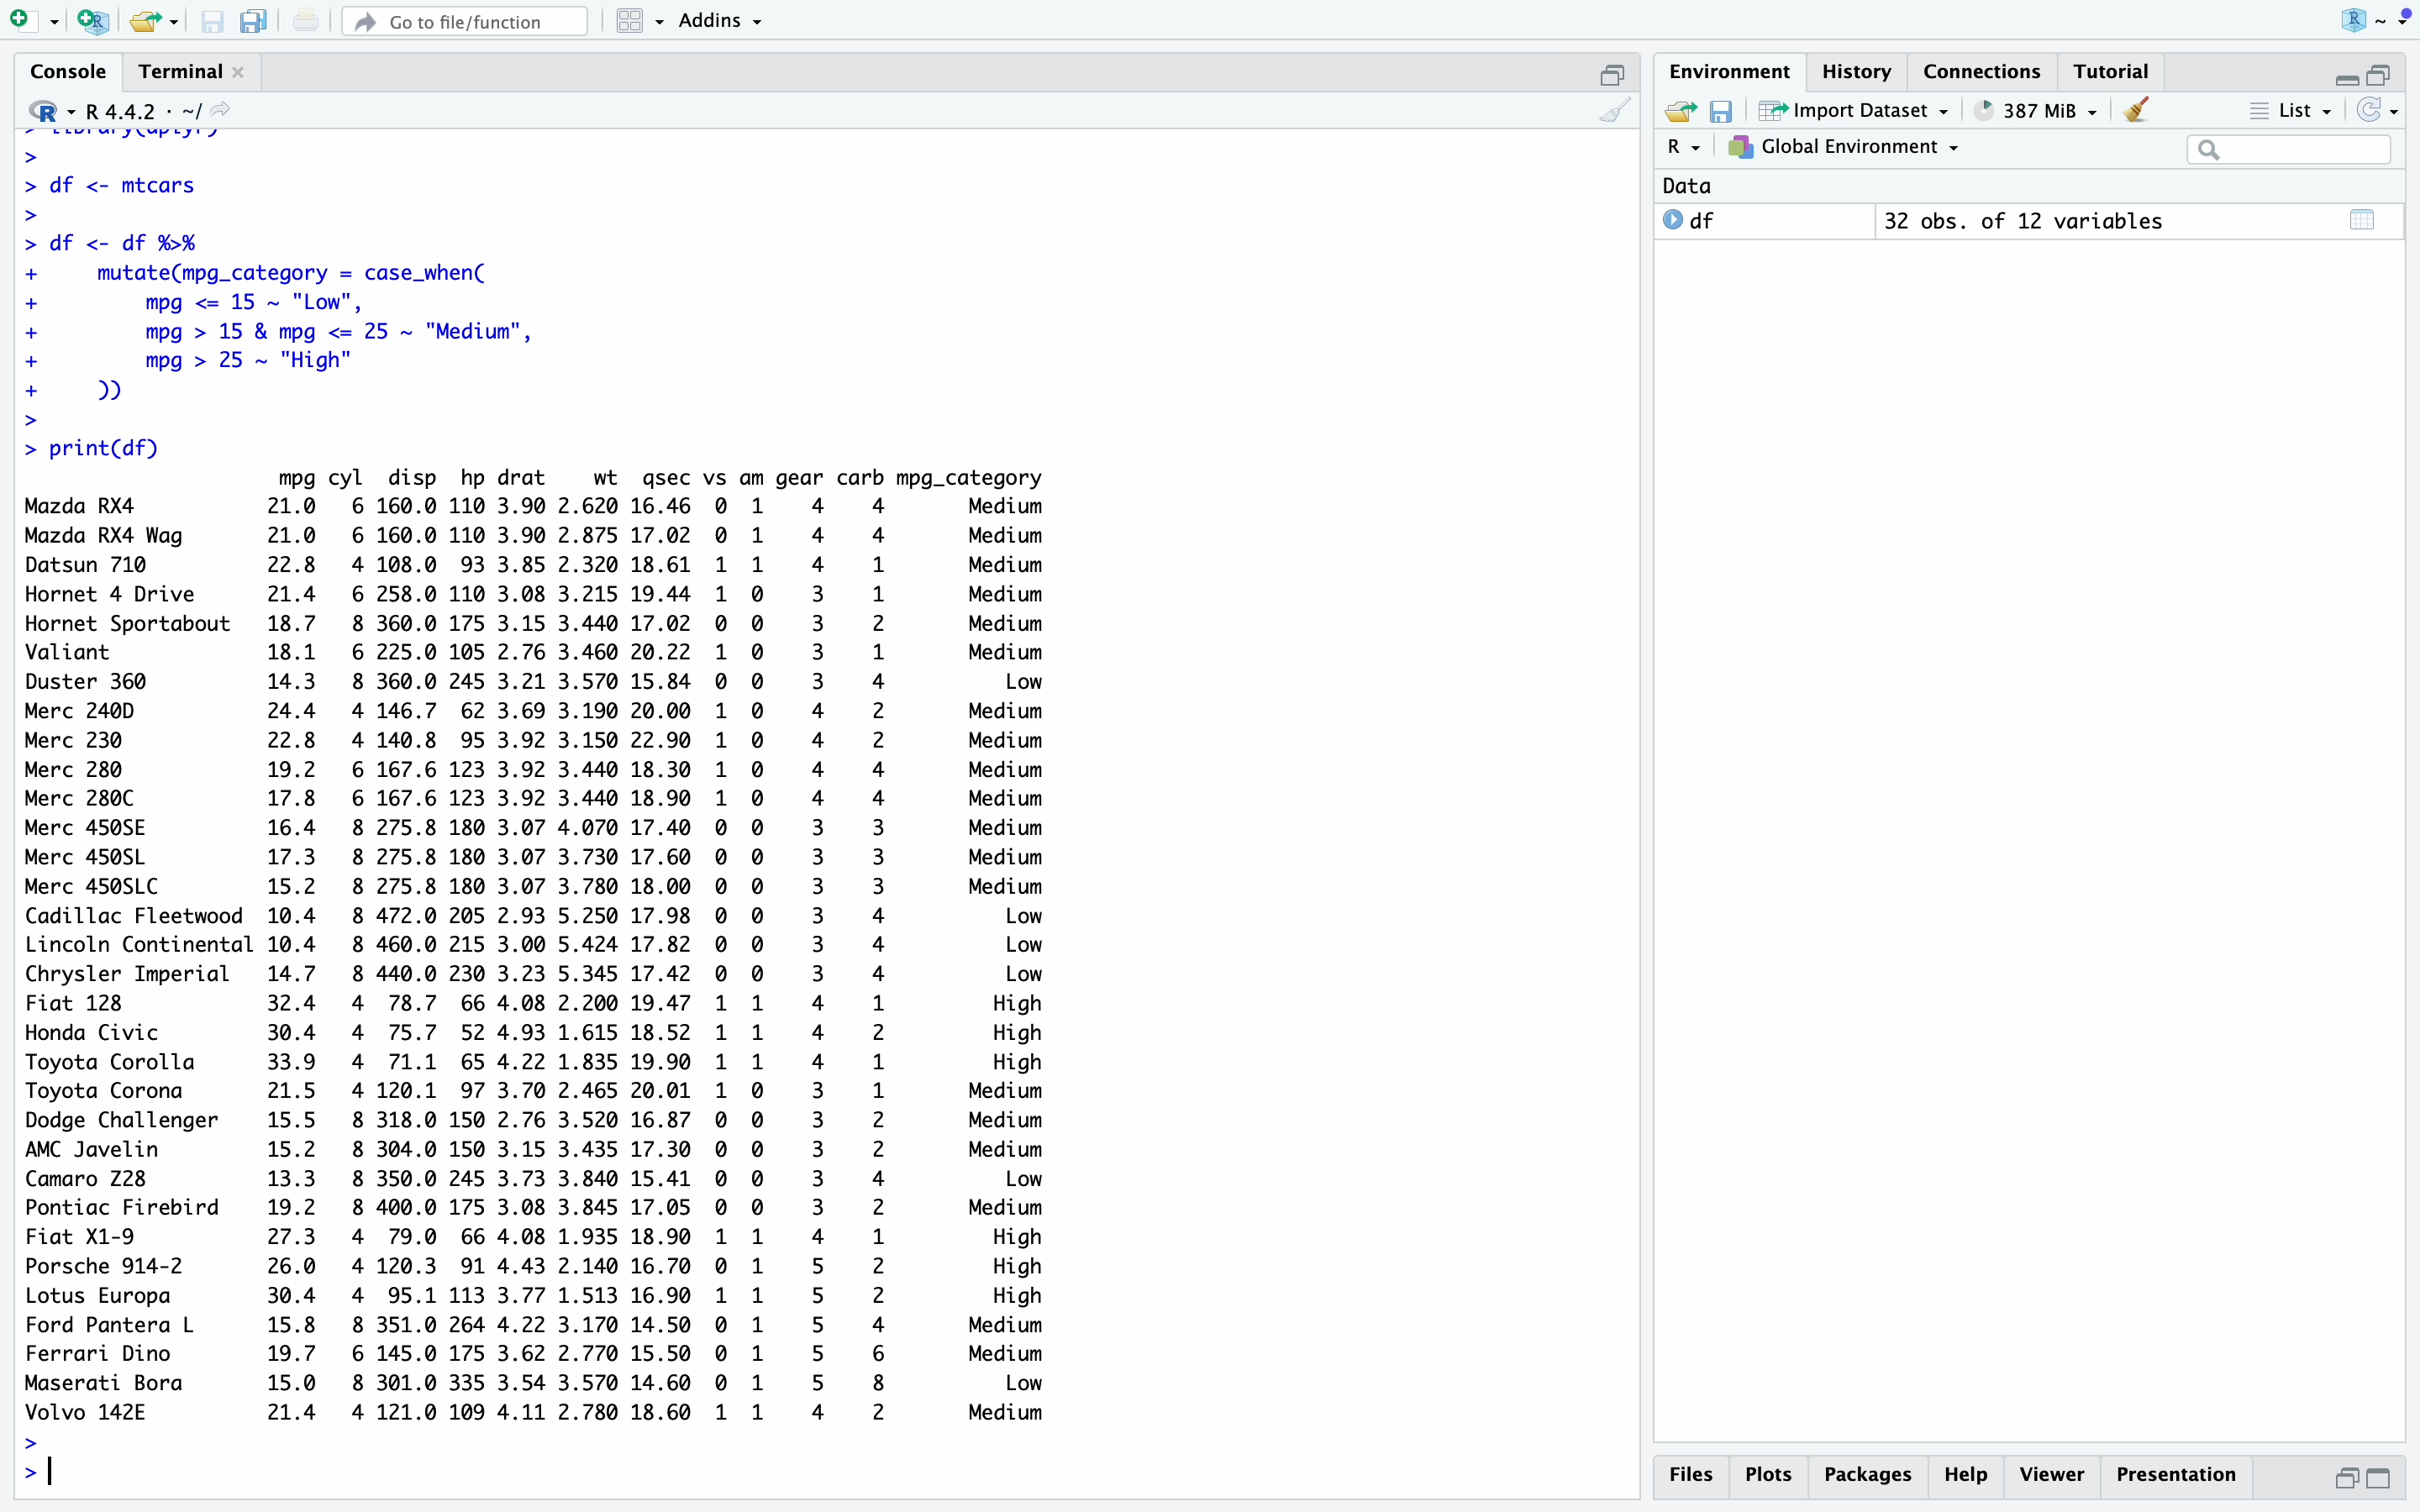 The width and height of the screenshot is (2420, 1512). What do you see at coordinates (258, 23) in the screenshot?
I see `copy` at bounding box center [258, 23].